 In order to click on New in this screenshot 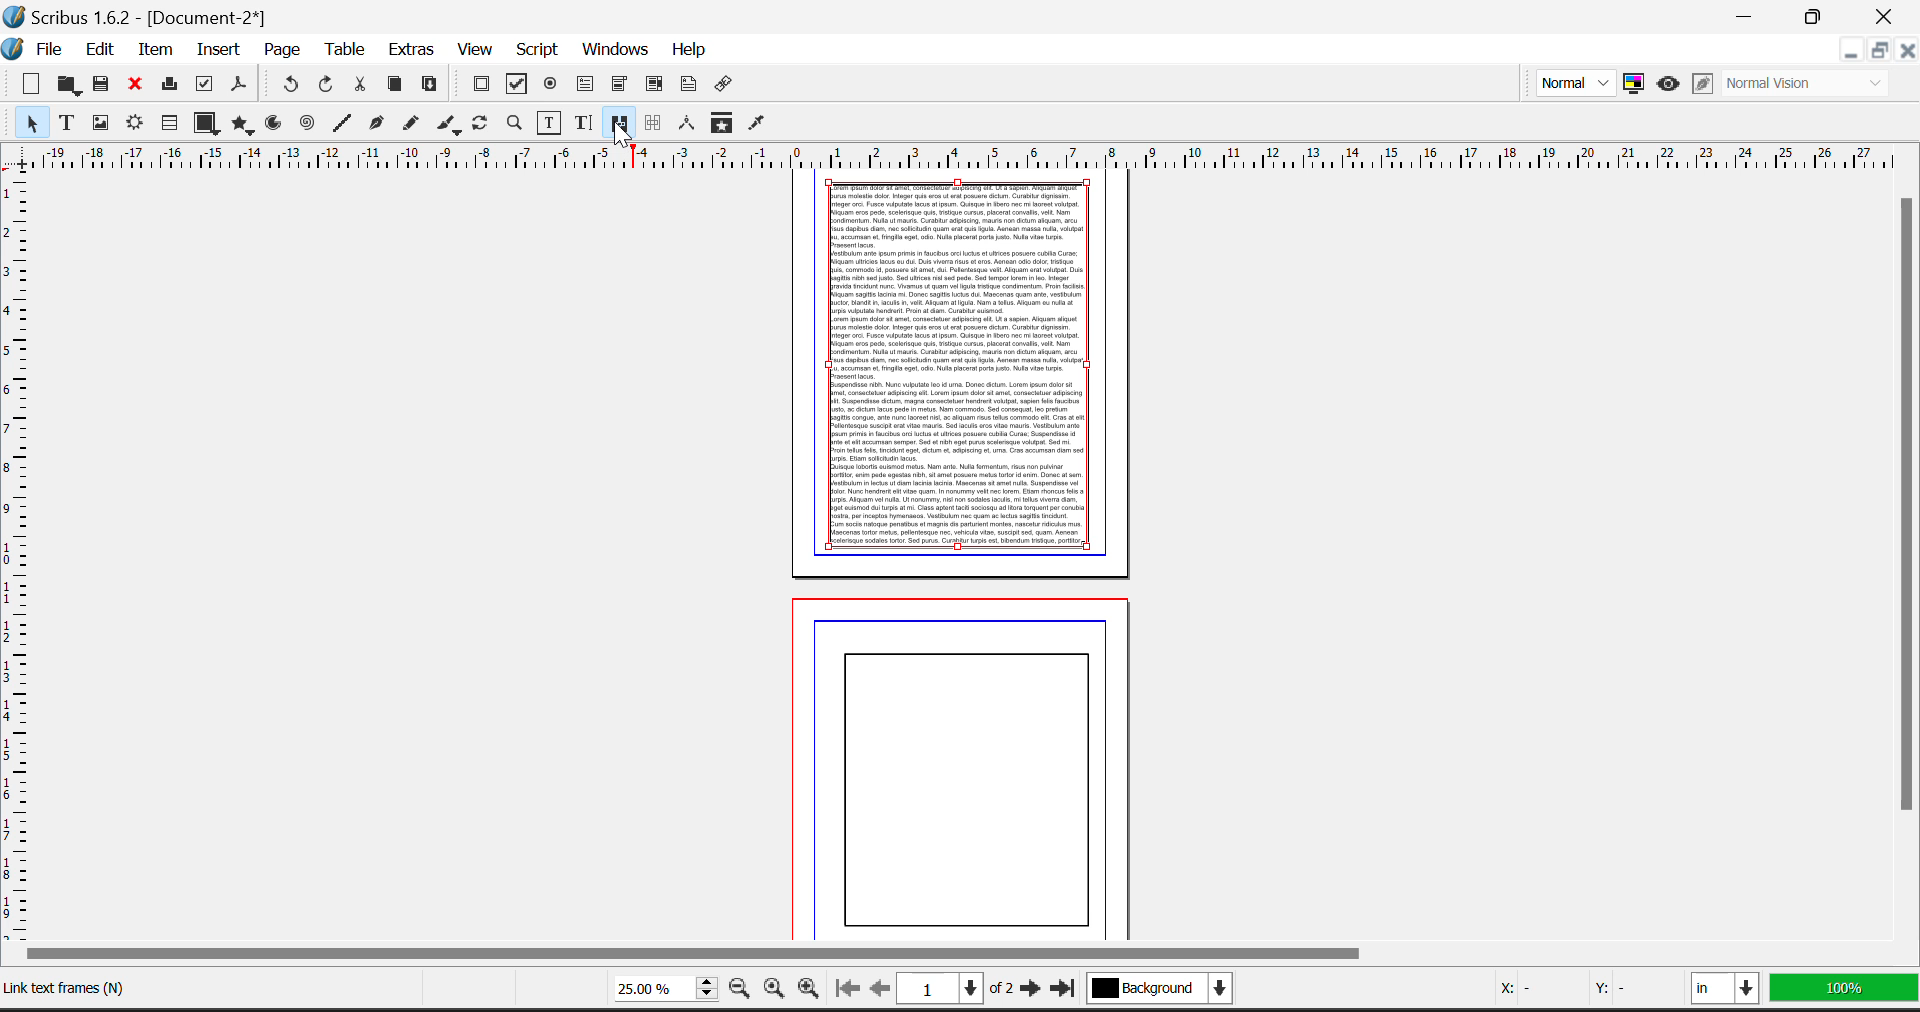, I will do `click(25, 85)`.